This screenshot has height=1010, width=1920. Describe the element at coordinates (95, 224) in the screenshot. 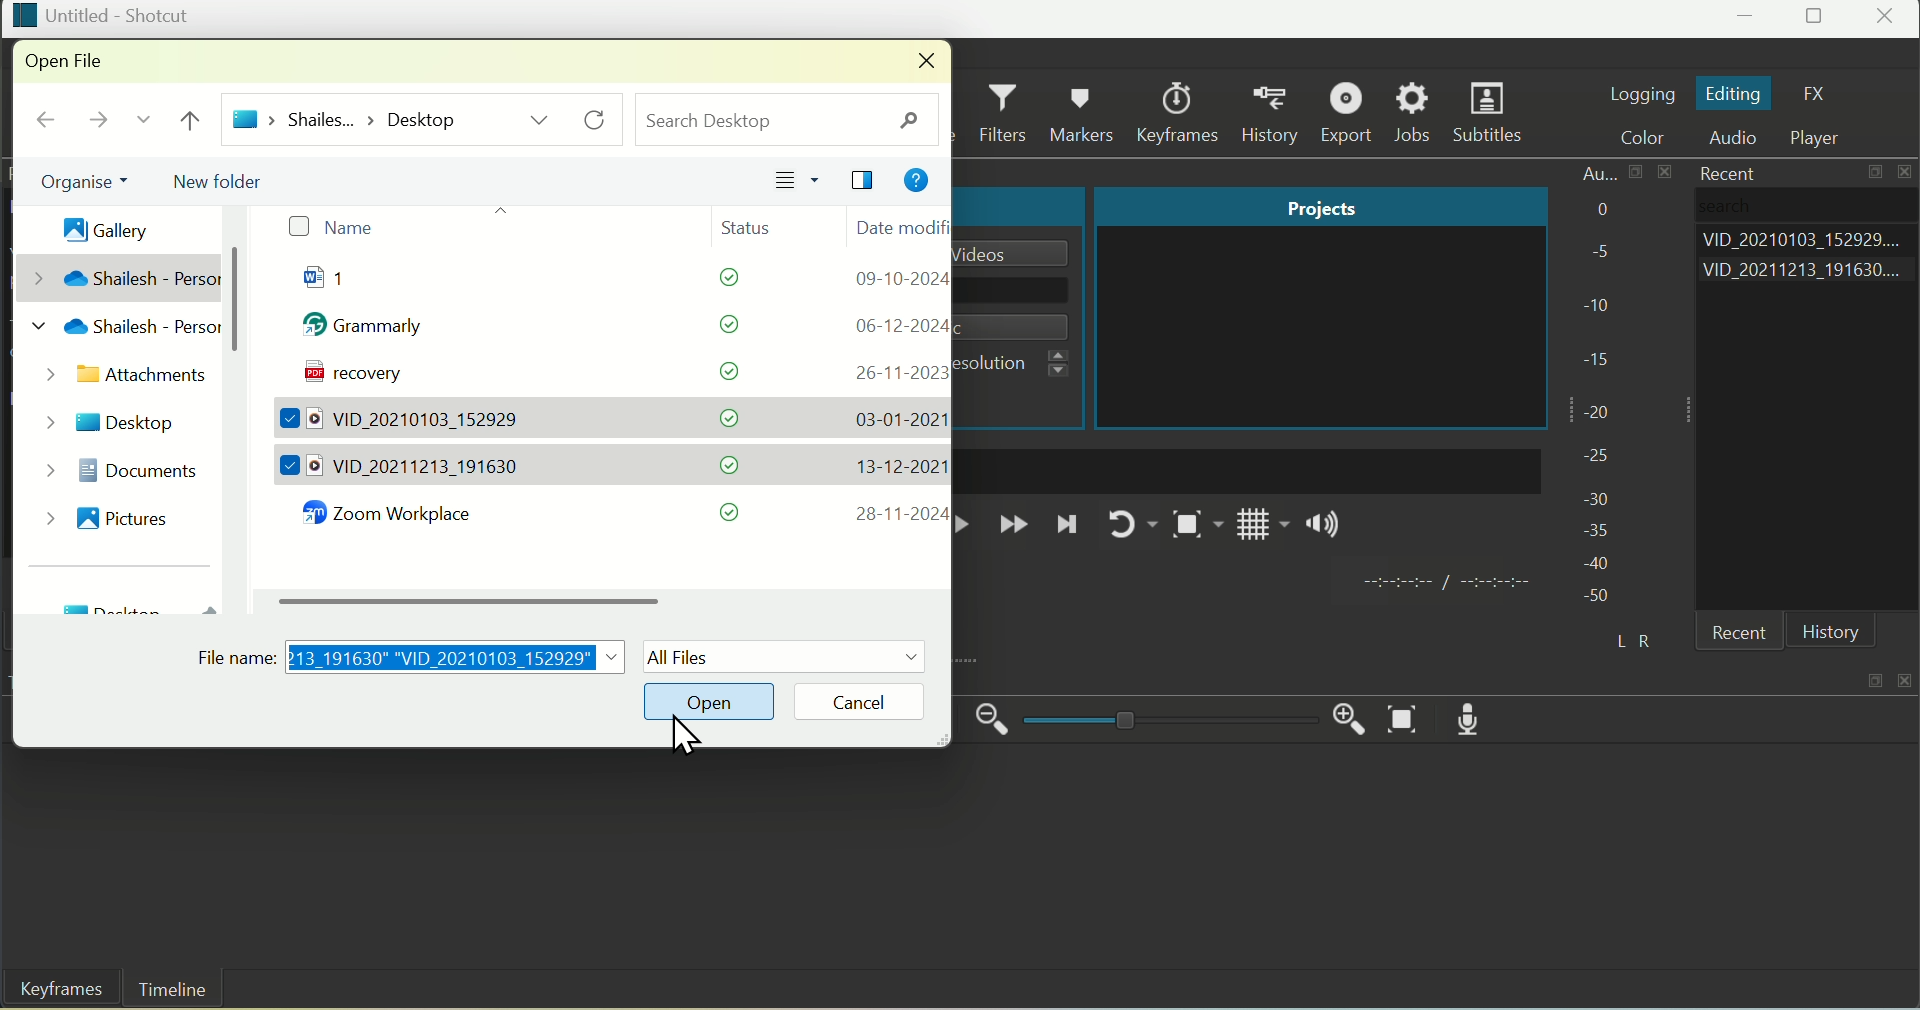

I see `Gallery` at that location.